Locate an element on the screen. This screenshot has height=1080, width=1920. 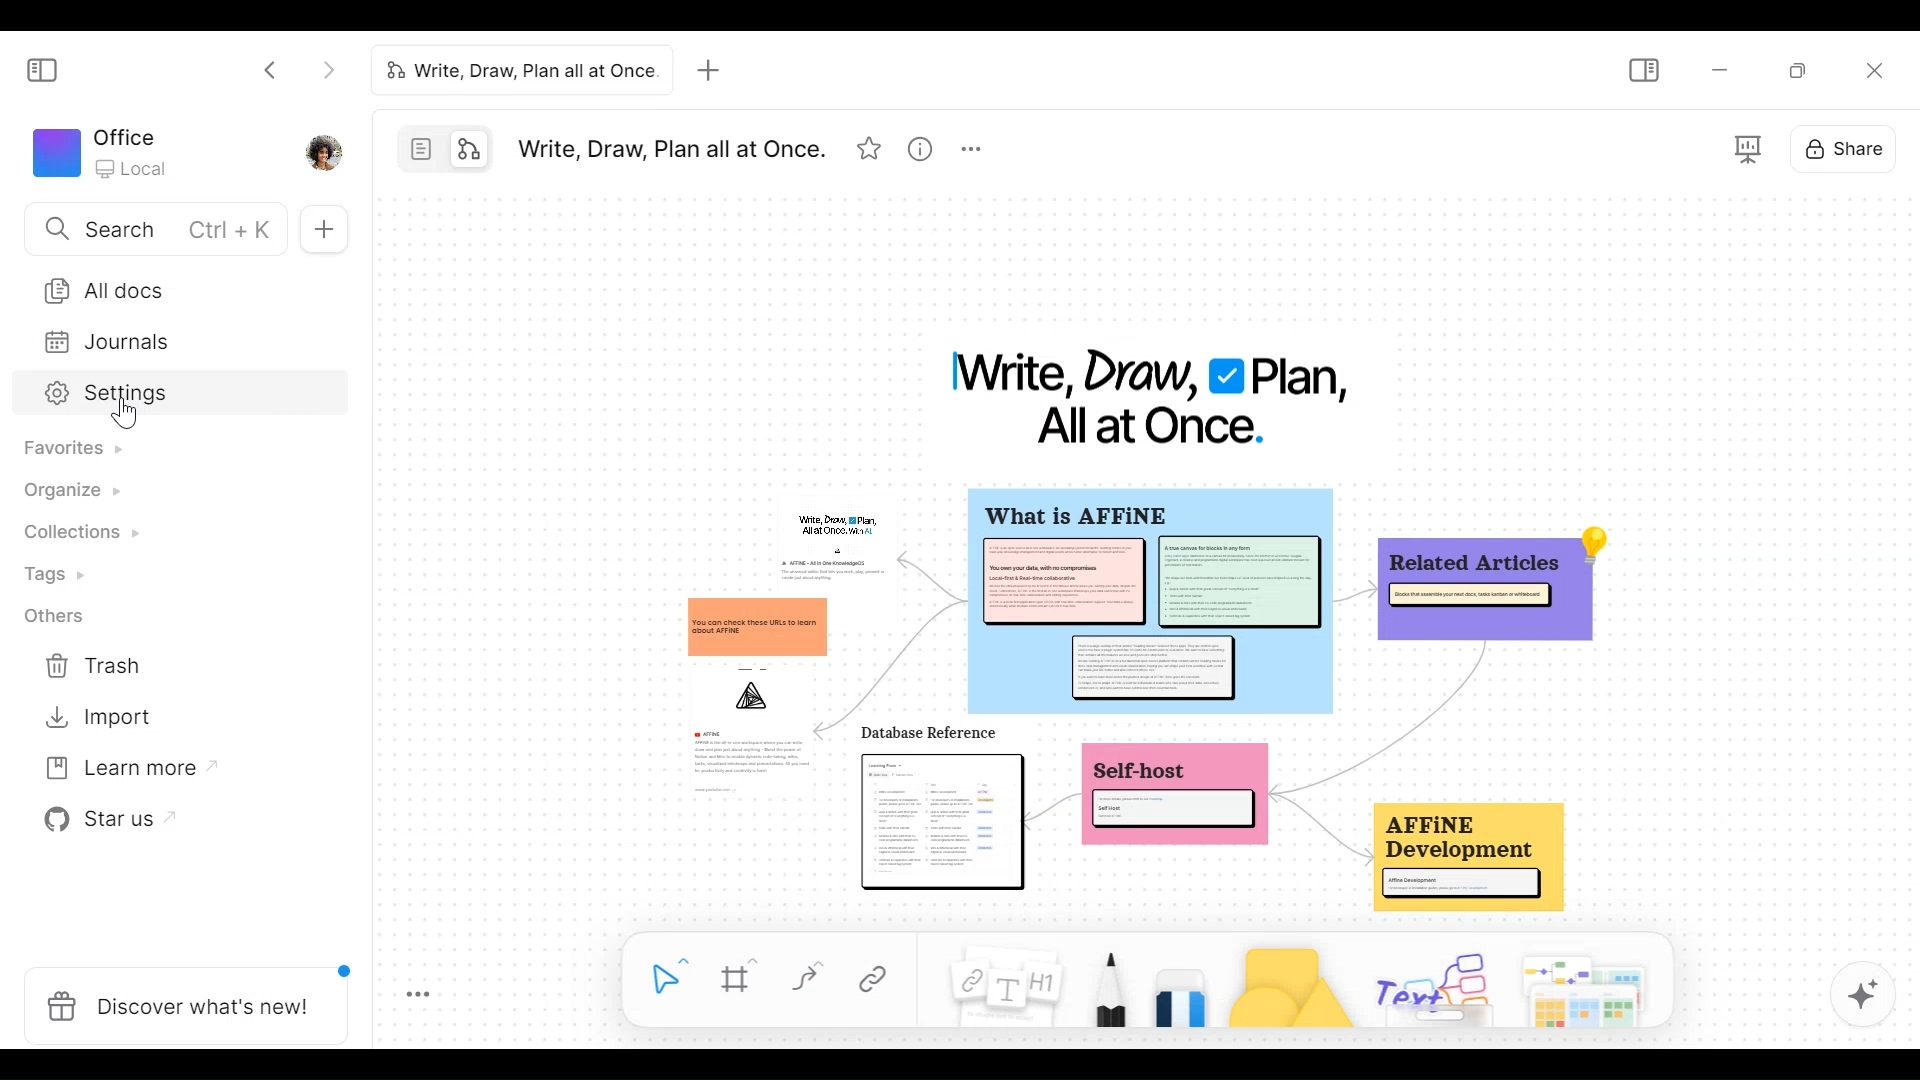
Settings is located at coordinates (98, 395).